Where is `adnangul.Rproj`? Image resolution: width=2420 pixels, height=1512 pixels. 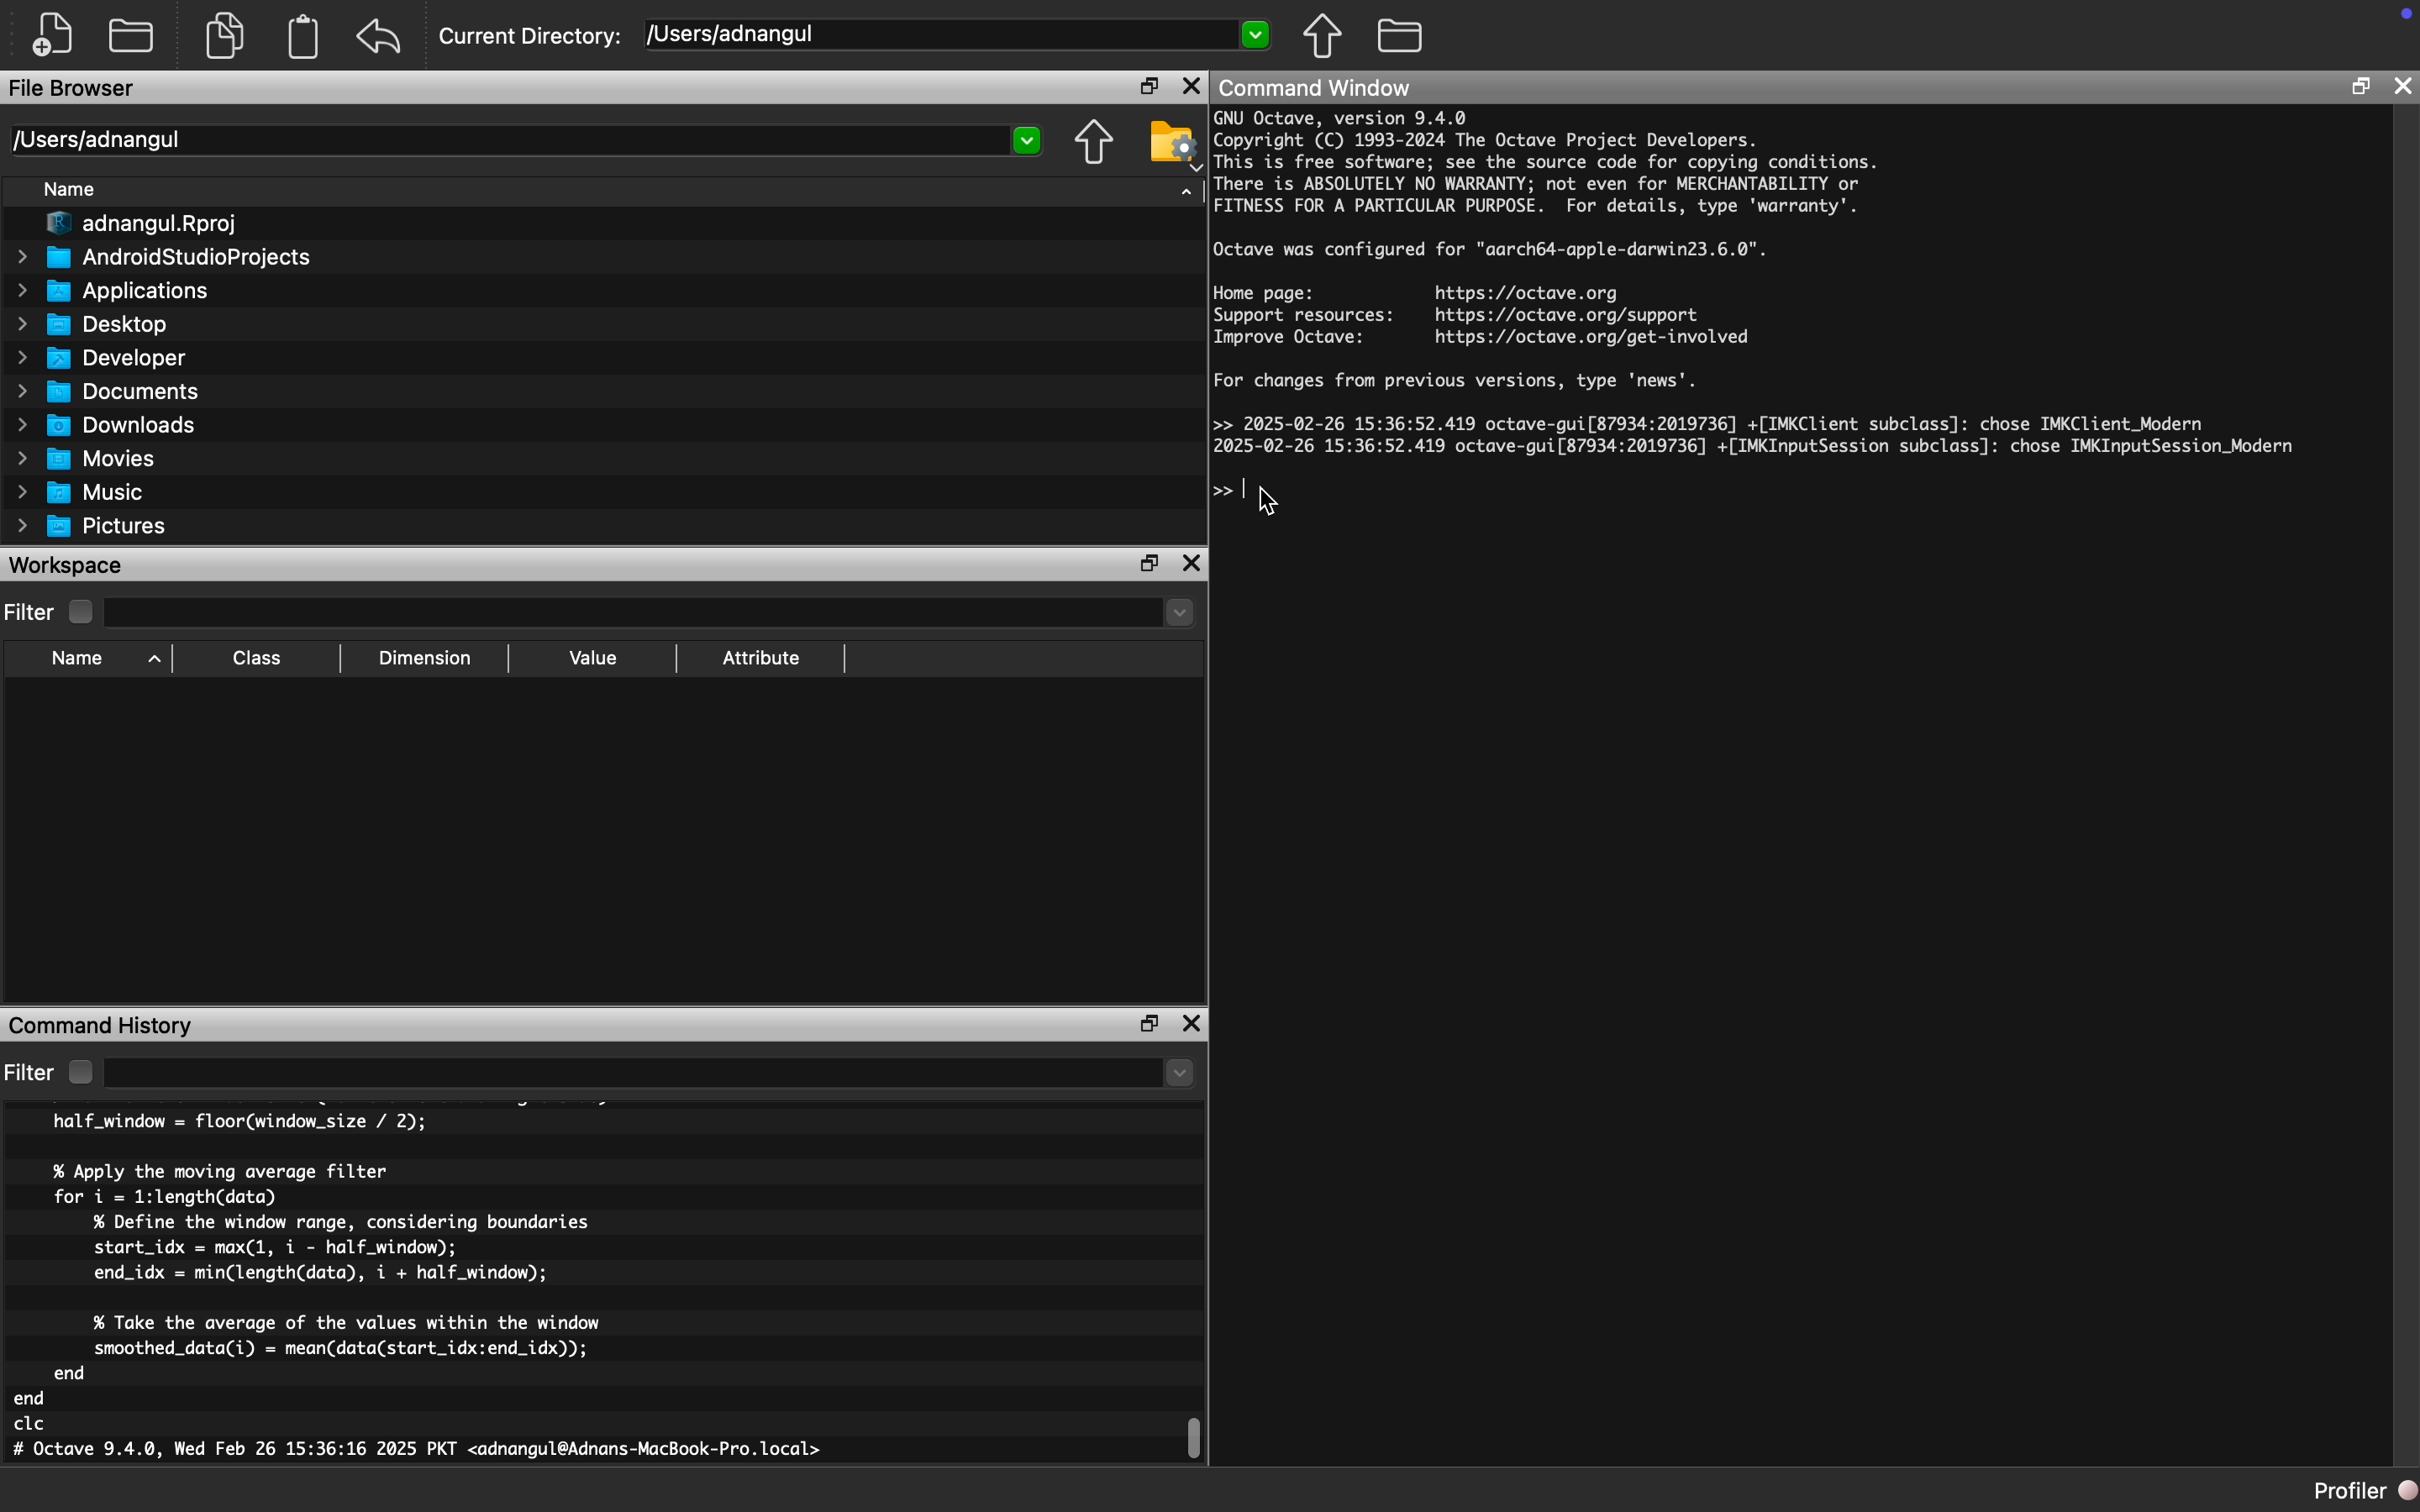
adnangul.Rproj is located at coordinates (142, 224).